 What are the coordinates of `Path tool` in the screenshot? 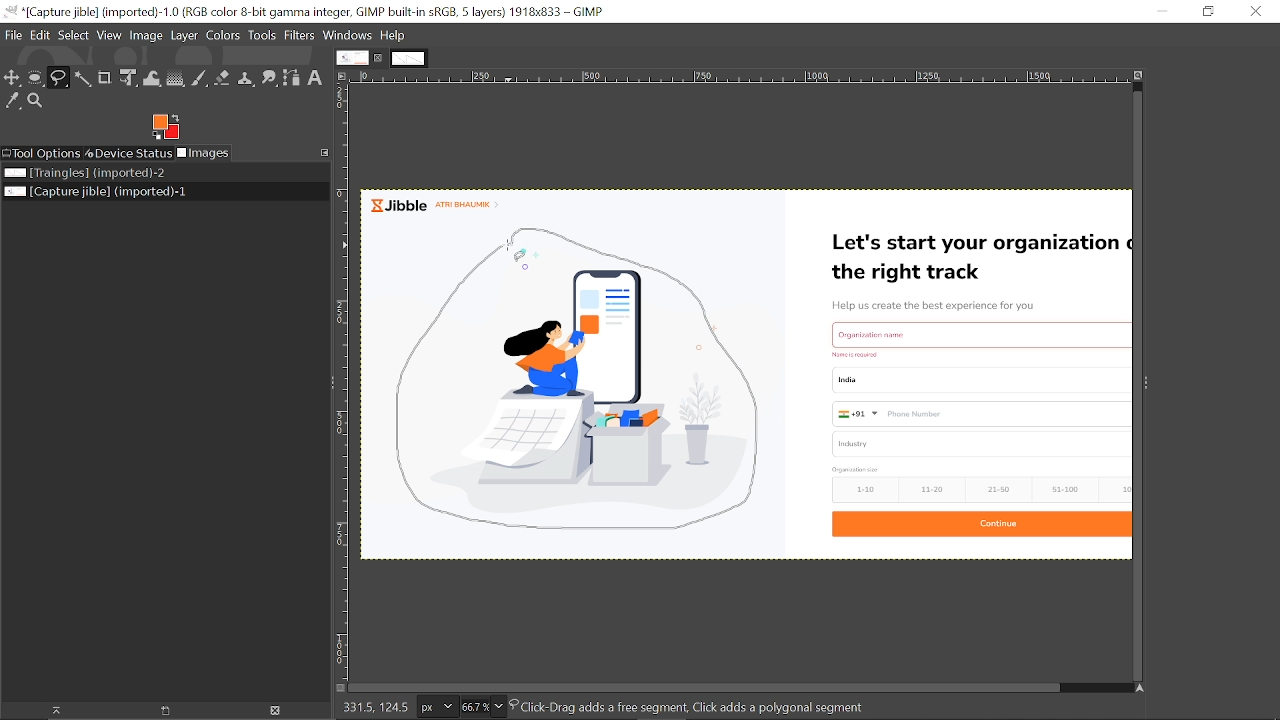 It's located at (293, 78).